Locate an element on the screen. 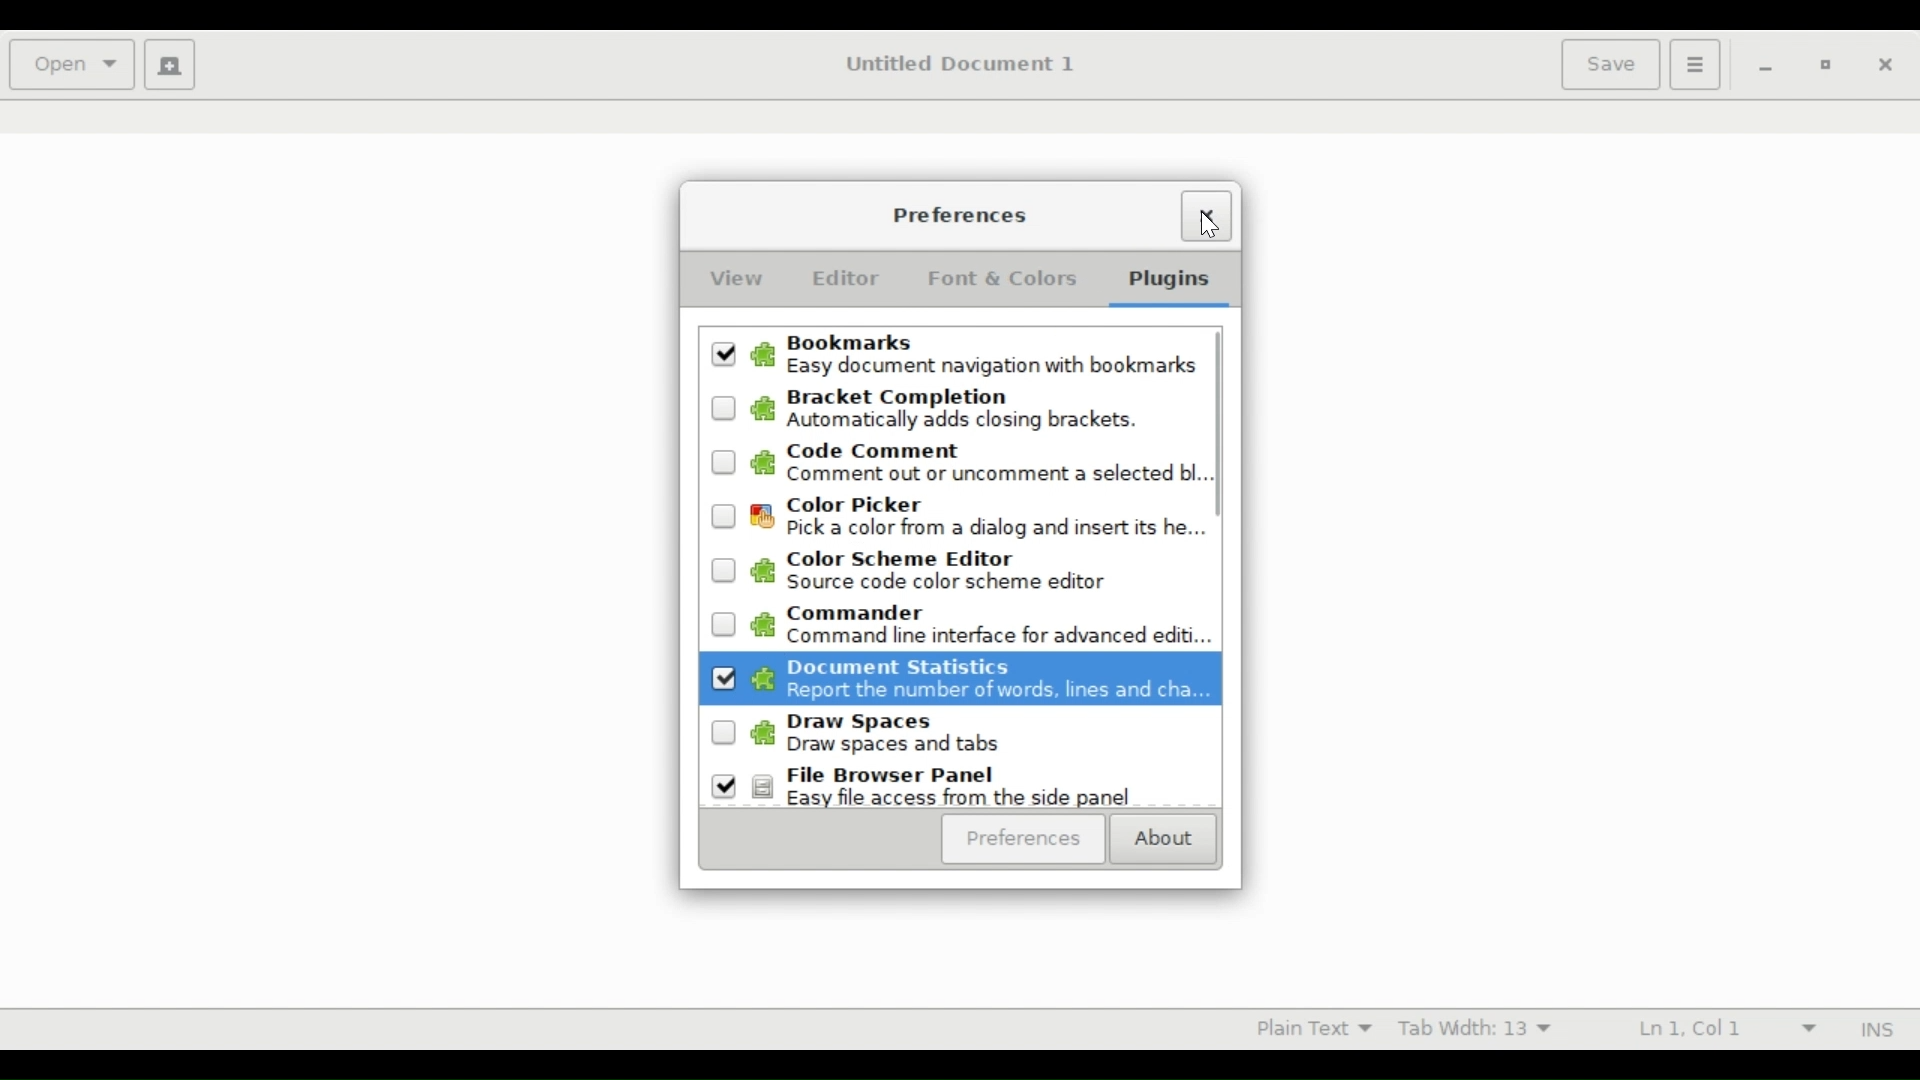 This screenshot has height=1080, width=1920. minimize is located at coordinates (1762, 67).